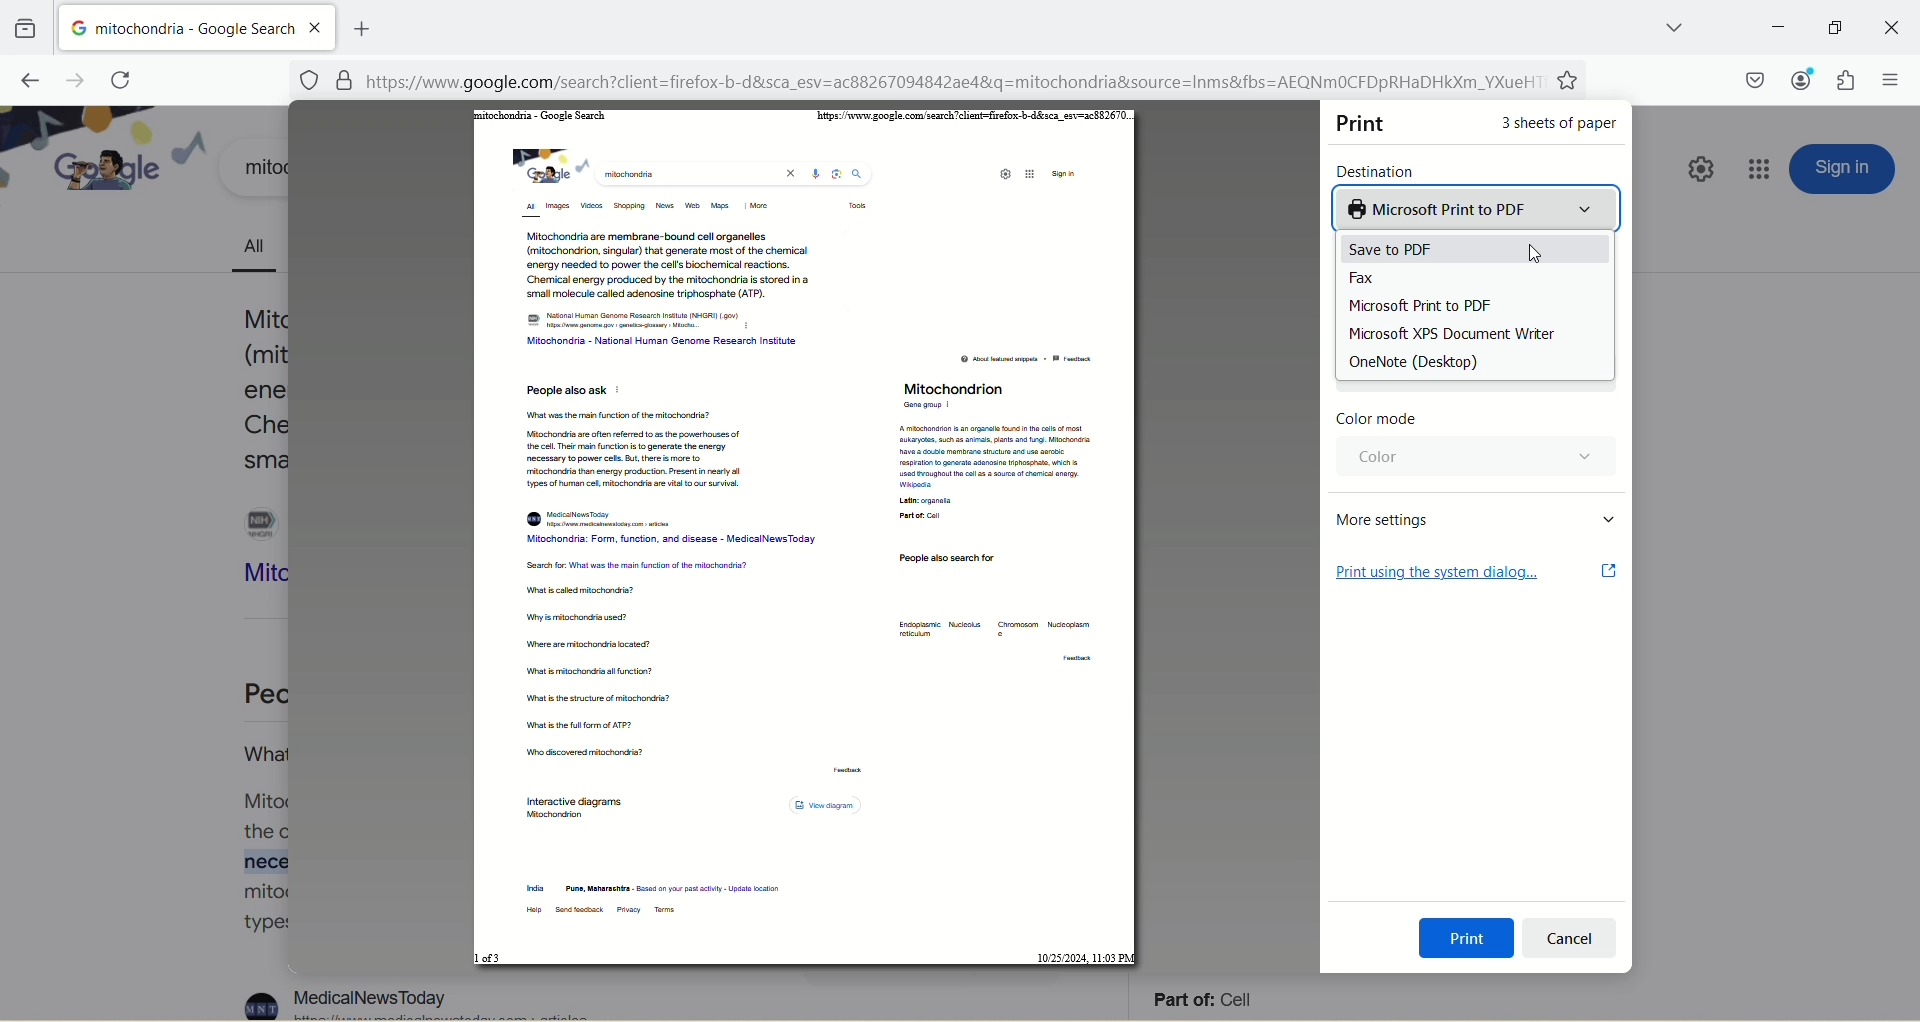 The width and height of the screenshot is (1920, 1022). What do you see at coordinates (27, 78) in the screenshot?
I see `go back one page` at bounding box center [27, 78].